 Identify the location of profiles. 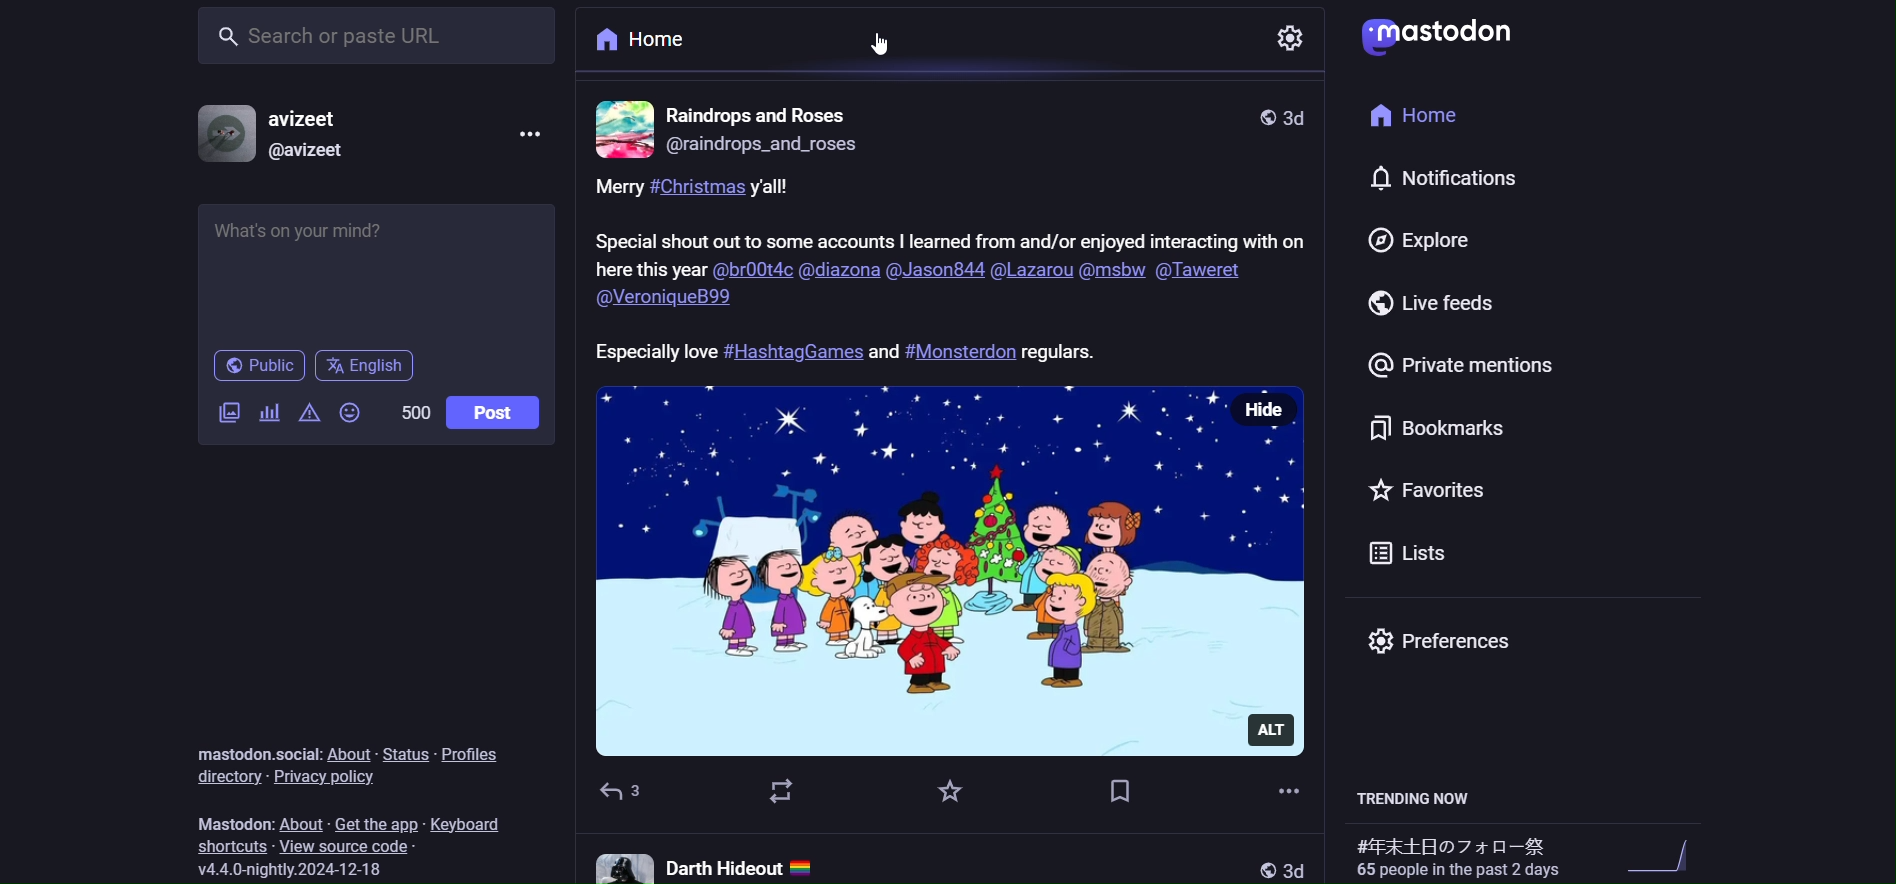
(473, 753).